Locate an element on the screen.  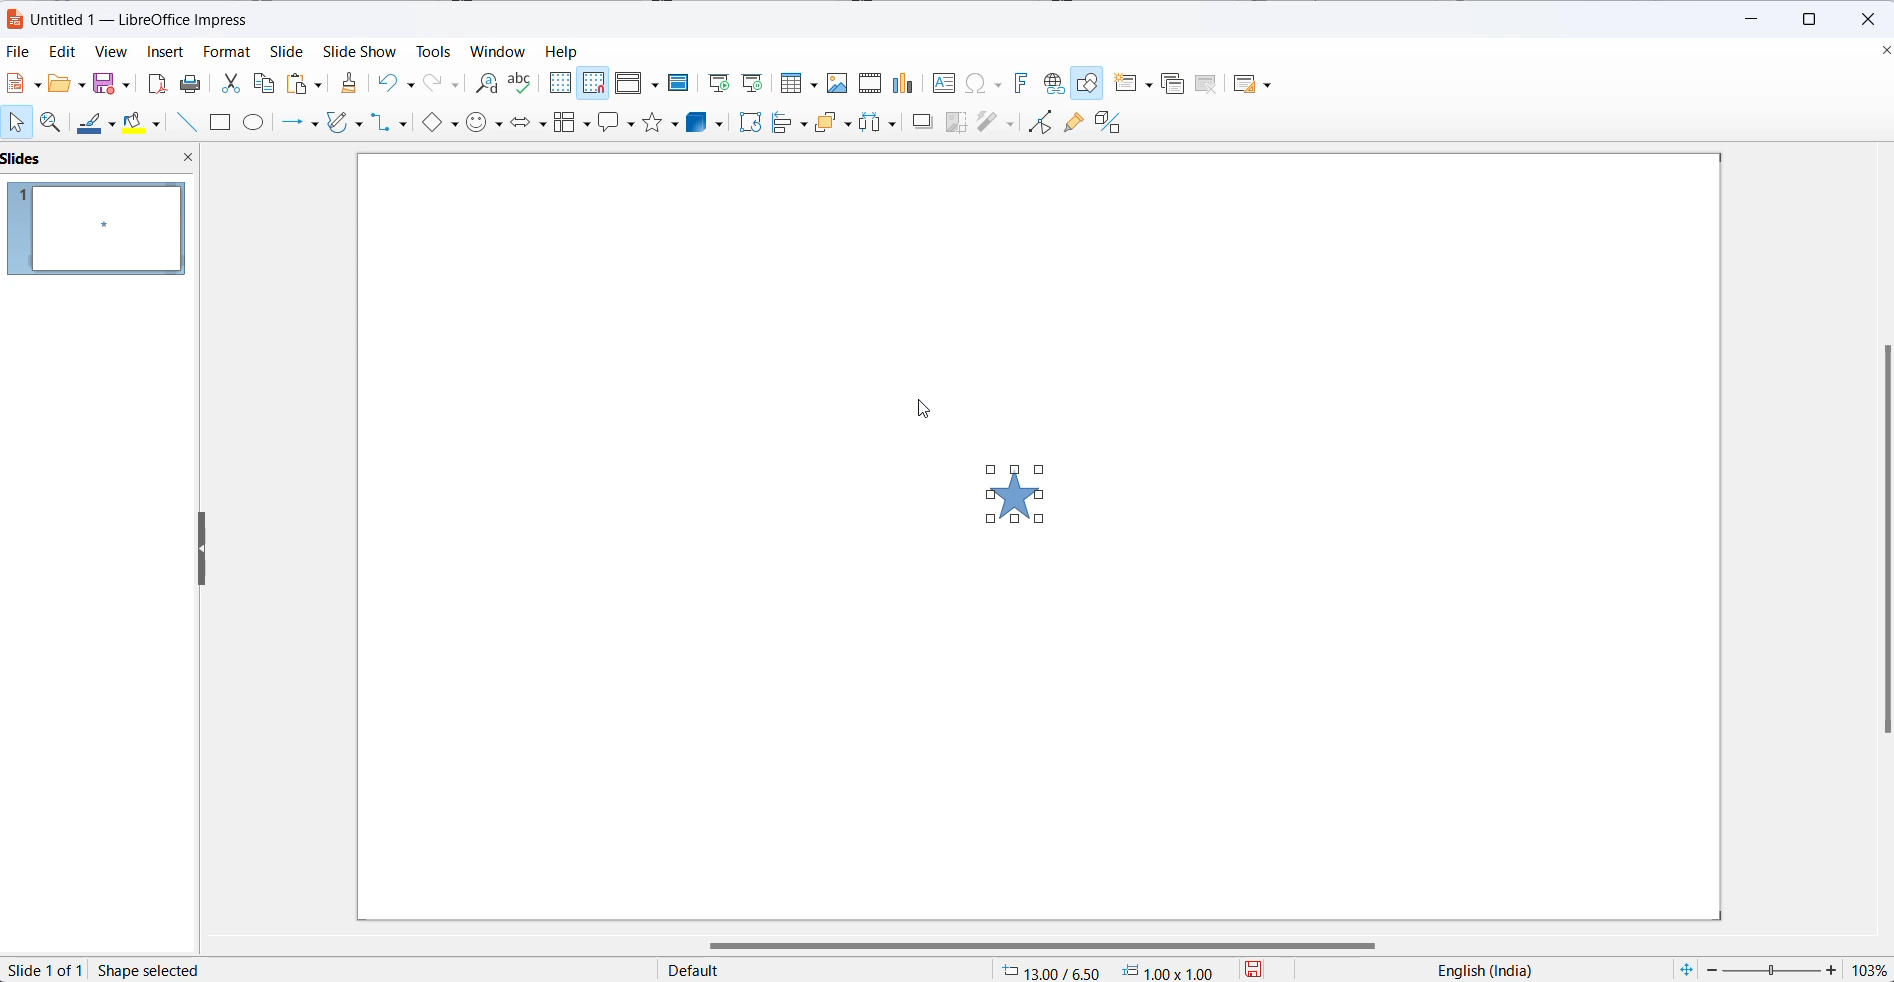
start from first slide is located at coordinates (713, 81).